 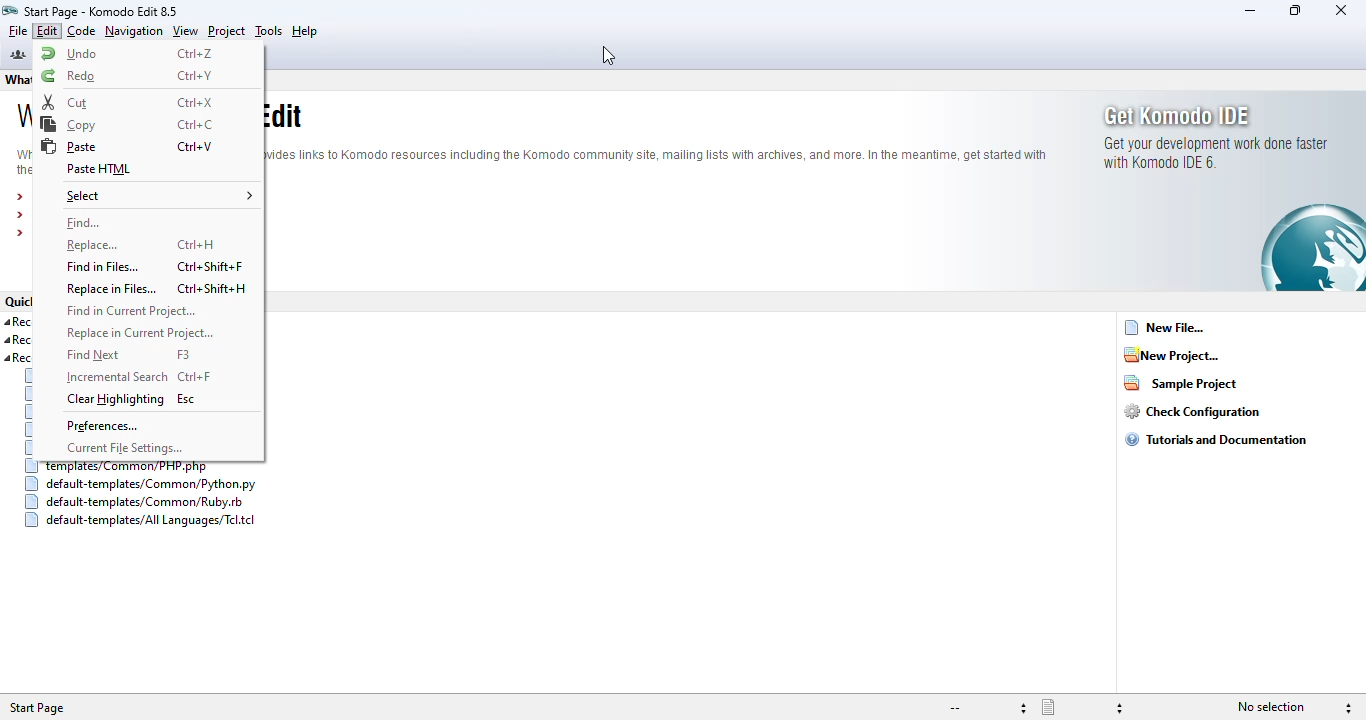 I want to click on text, so click(x=657, y=155).